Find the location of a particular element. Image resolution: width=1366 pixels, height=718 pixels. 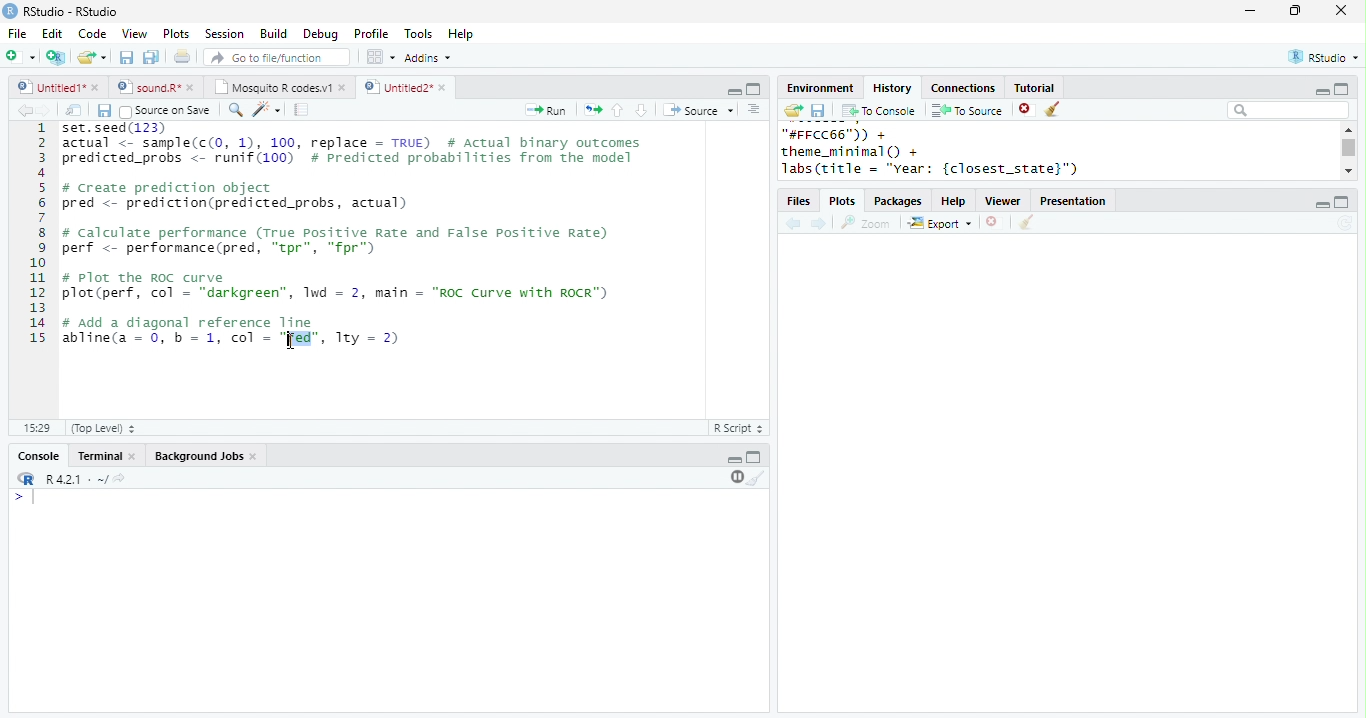

close is located at coordinates (134, 457).